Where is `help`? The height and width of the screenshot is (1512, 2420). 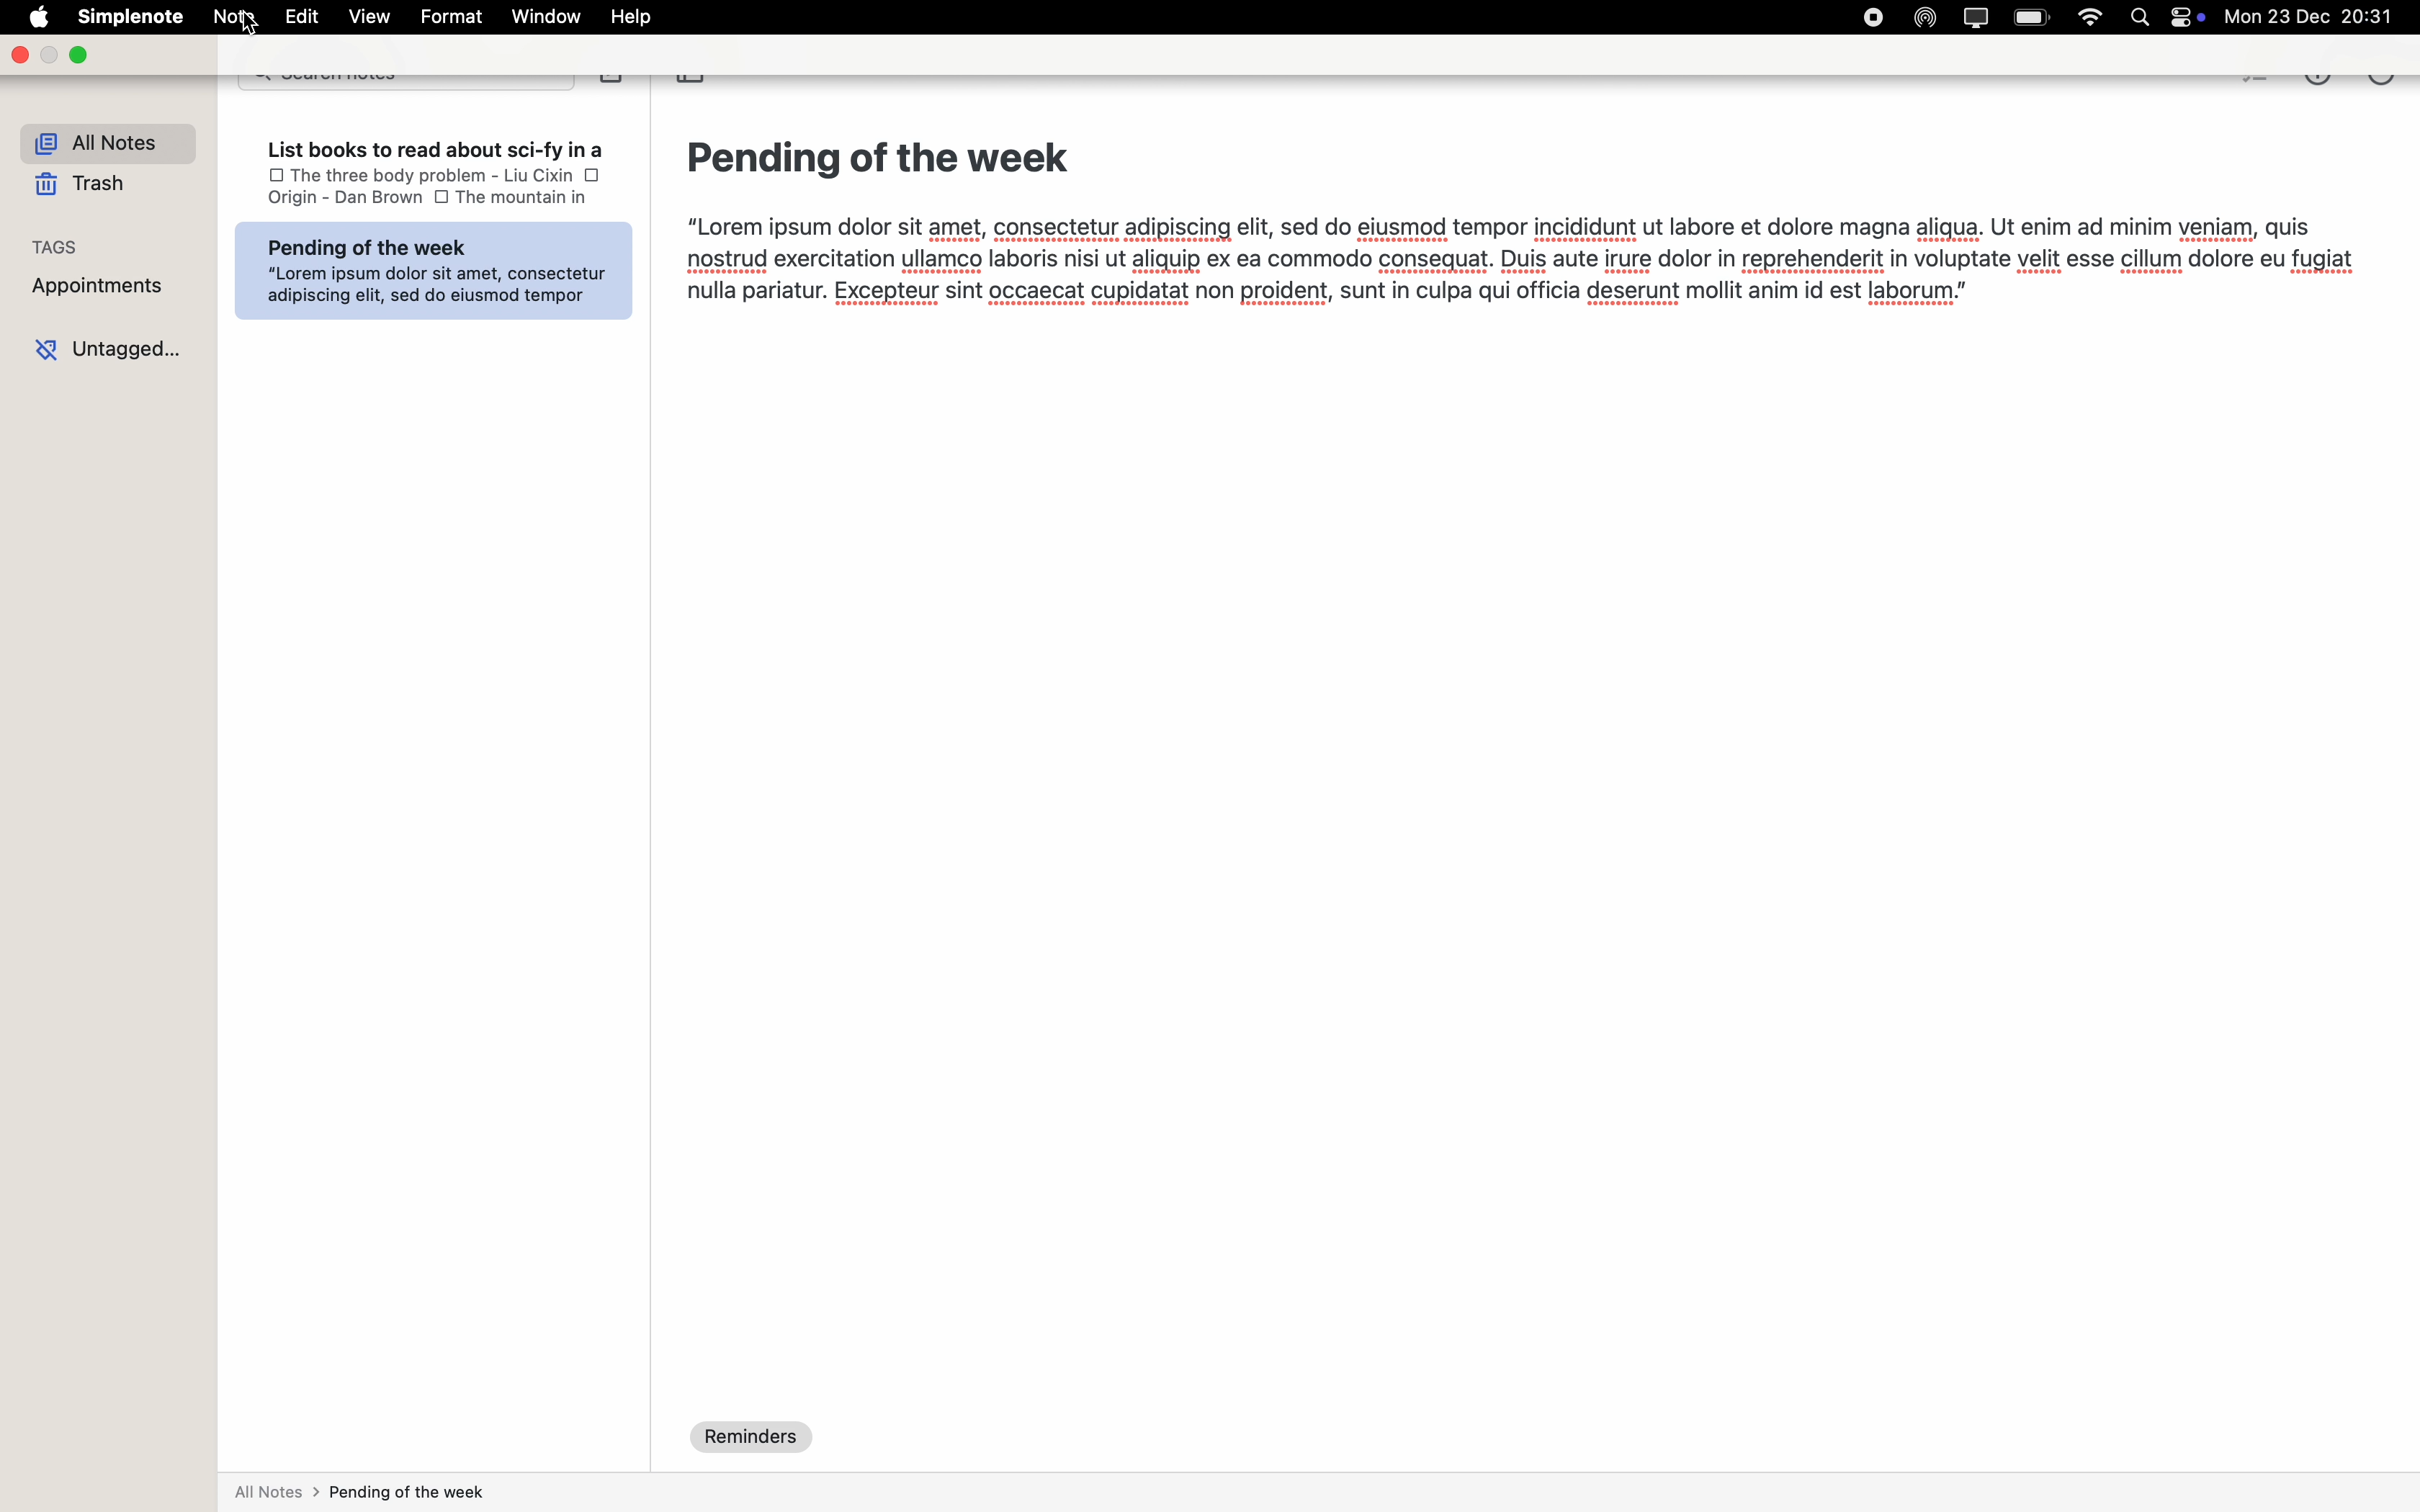
help is located at coordinates (637, 17).